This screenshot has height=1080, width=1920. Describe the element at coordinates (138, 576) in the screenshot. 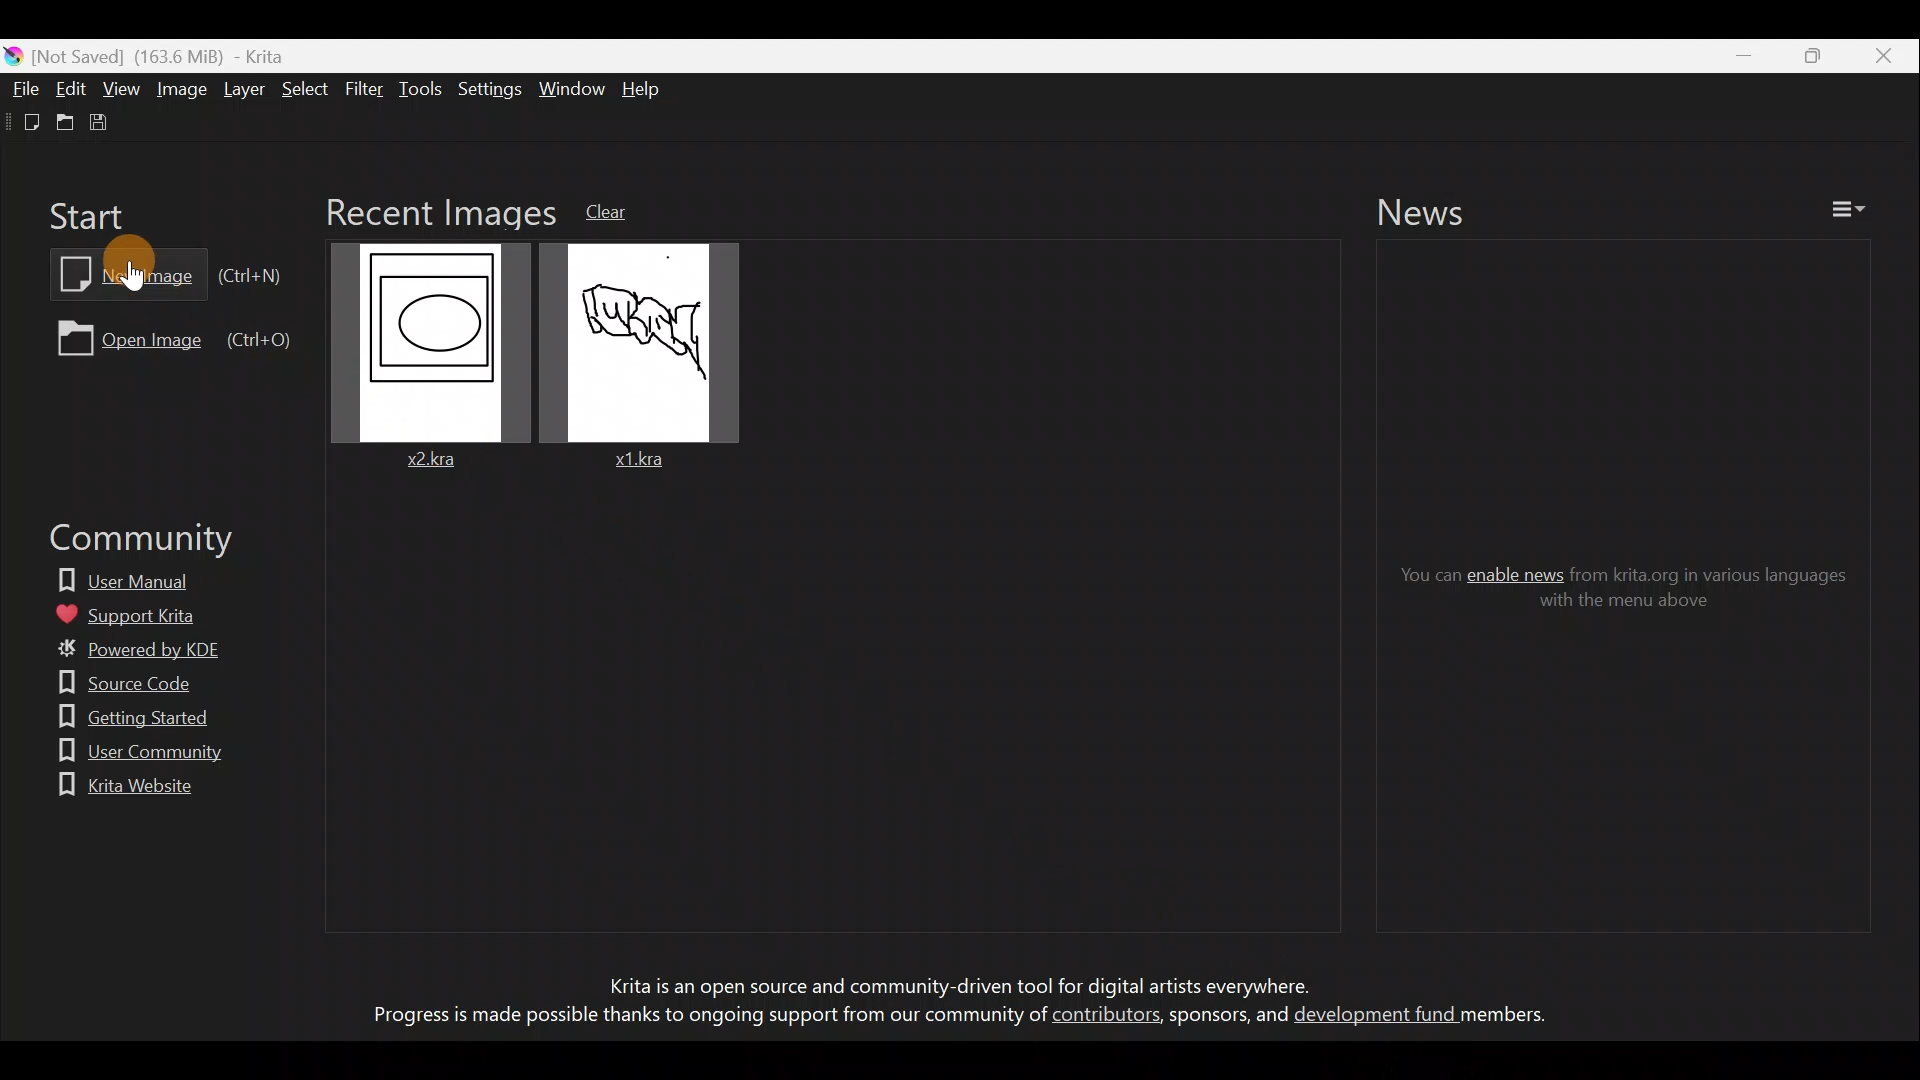

I see `User manual` at that location.